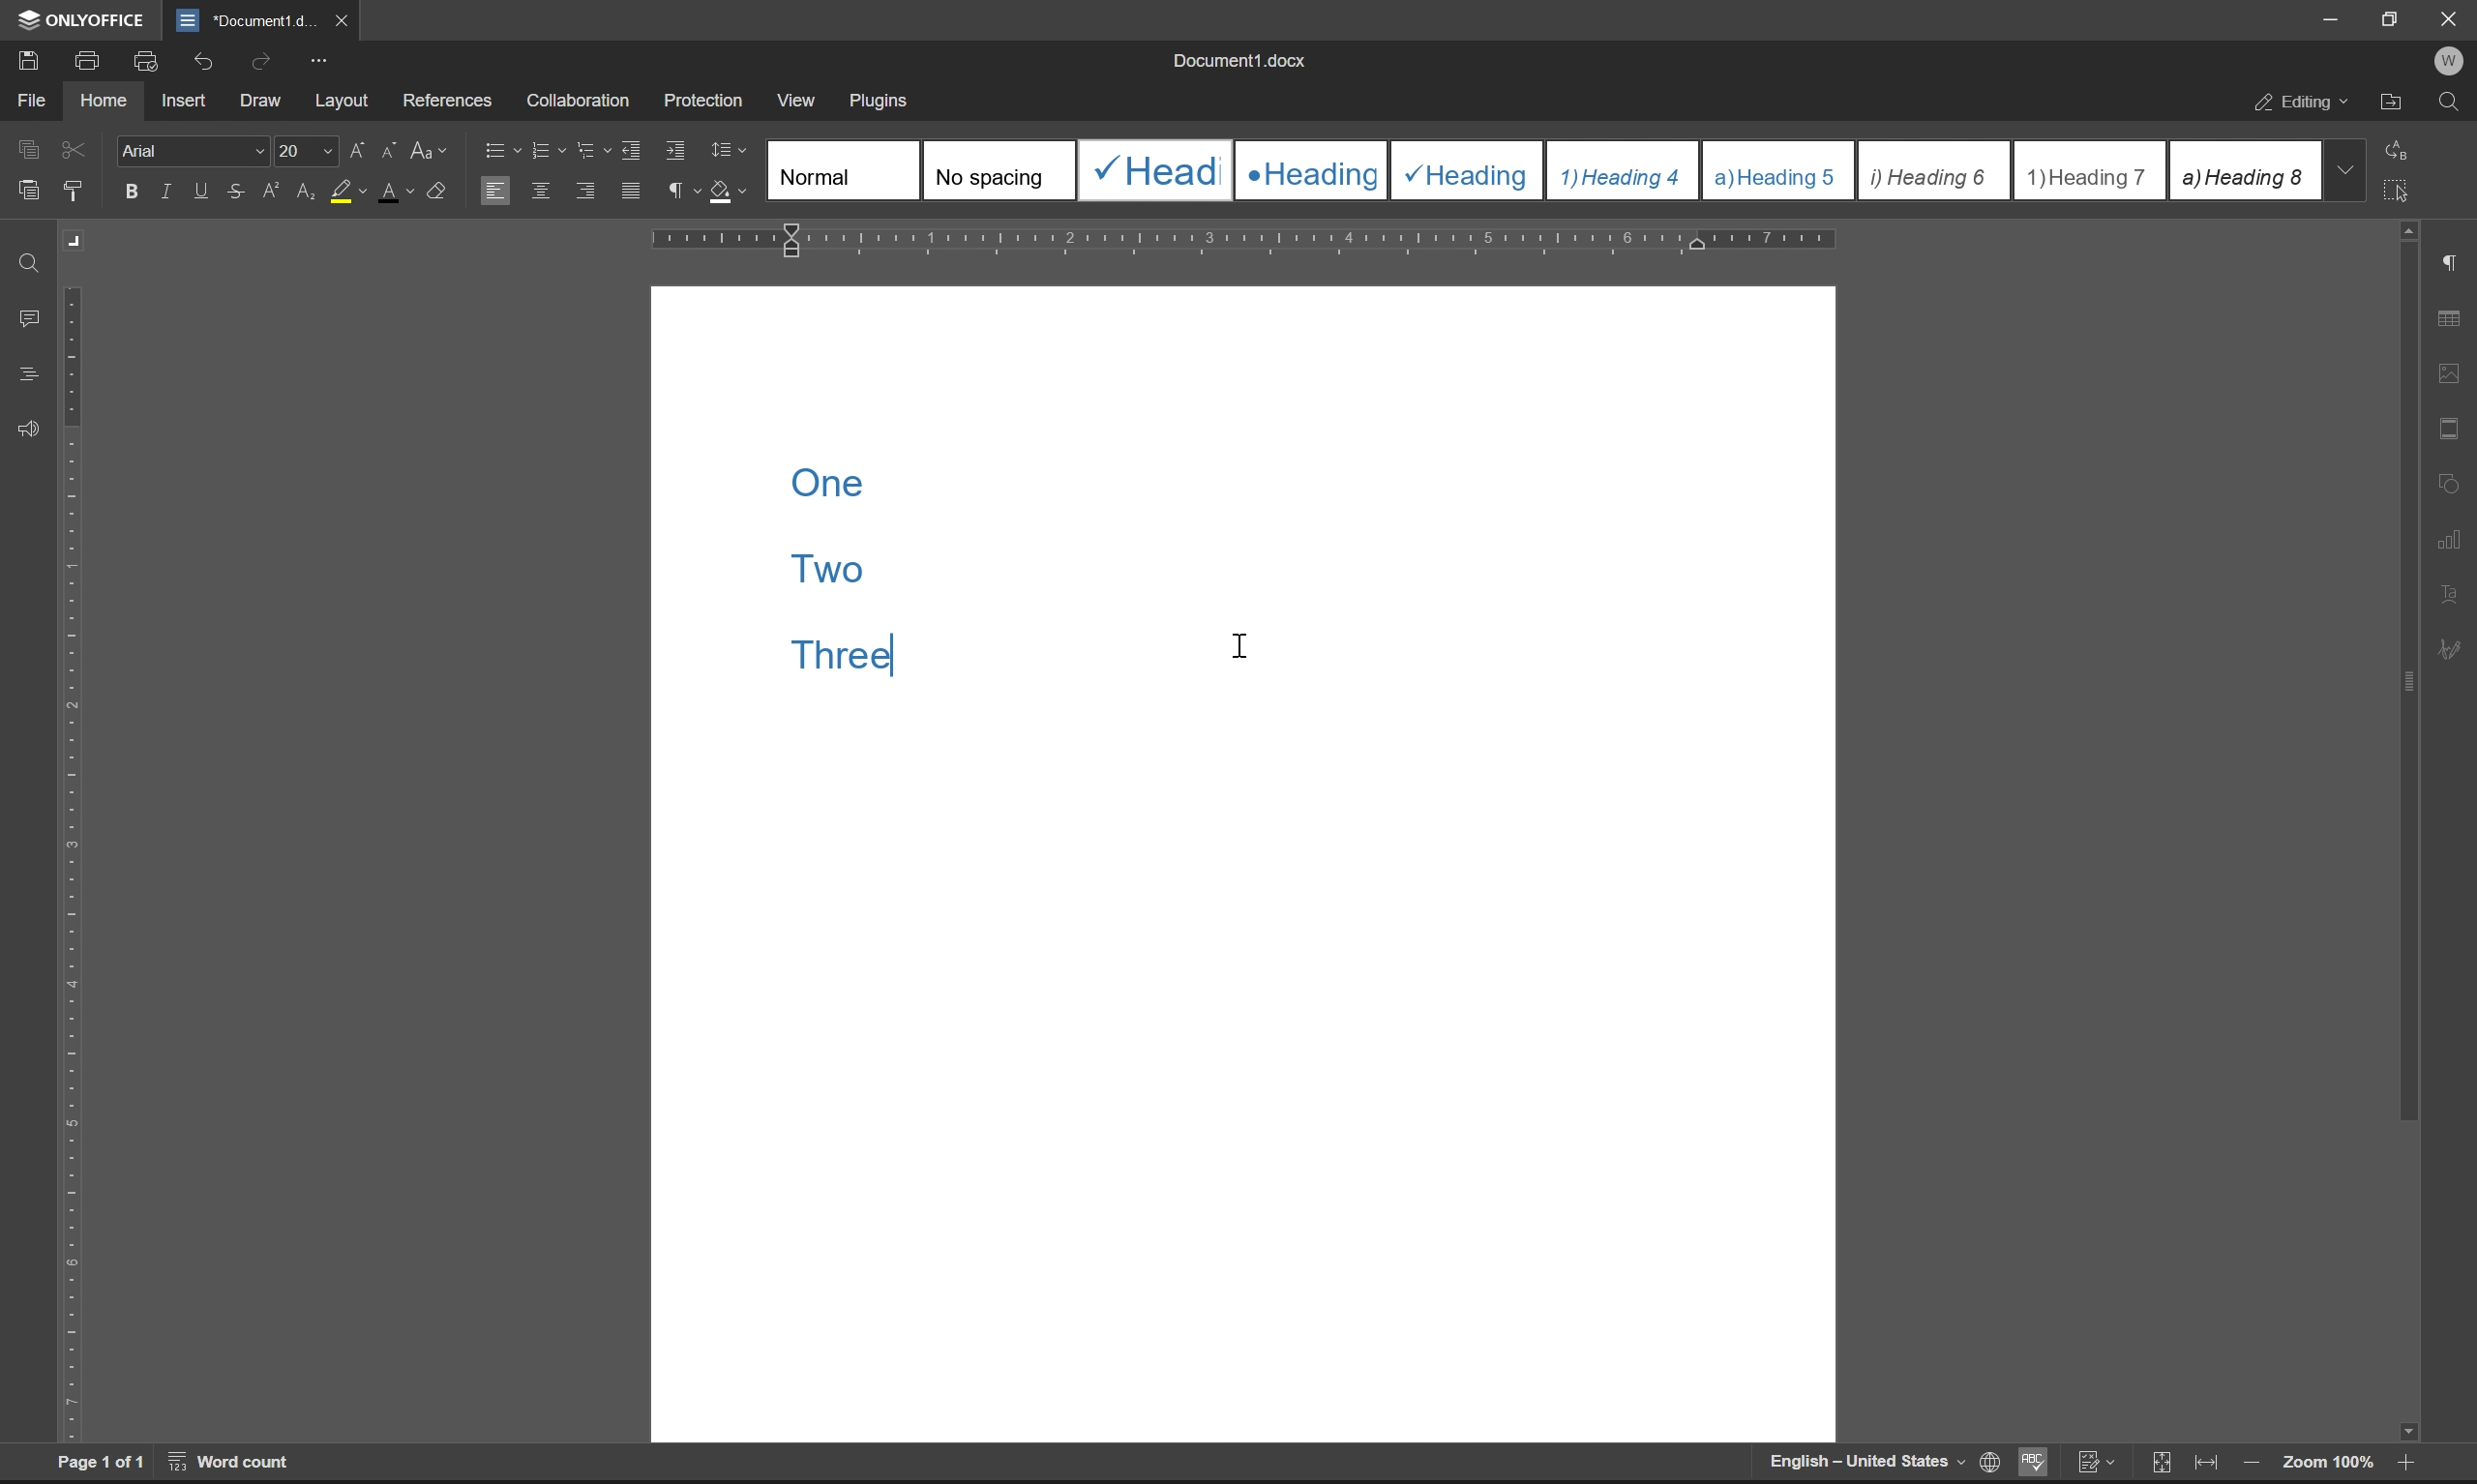  What do you see at coordinates (2401, 1466) in the screenshot?
I see `zoom in` at bounding box center [2401, 1466].